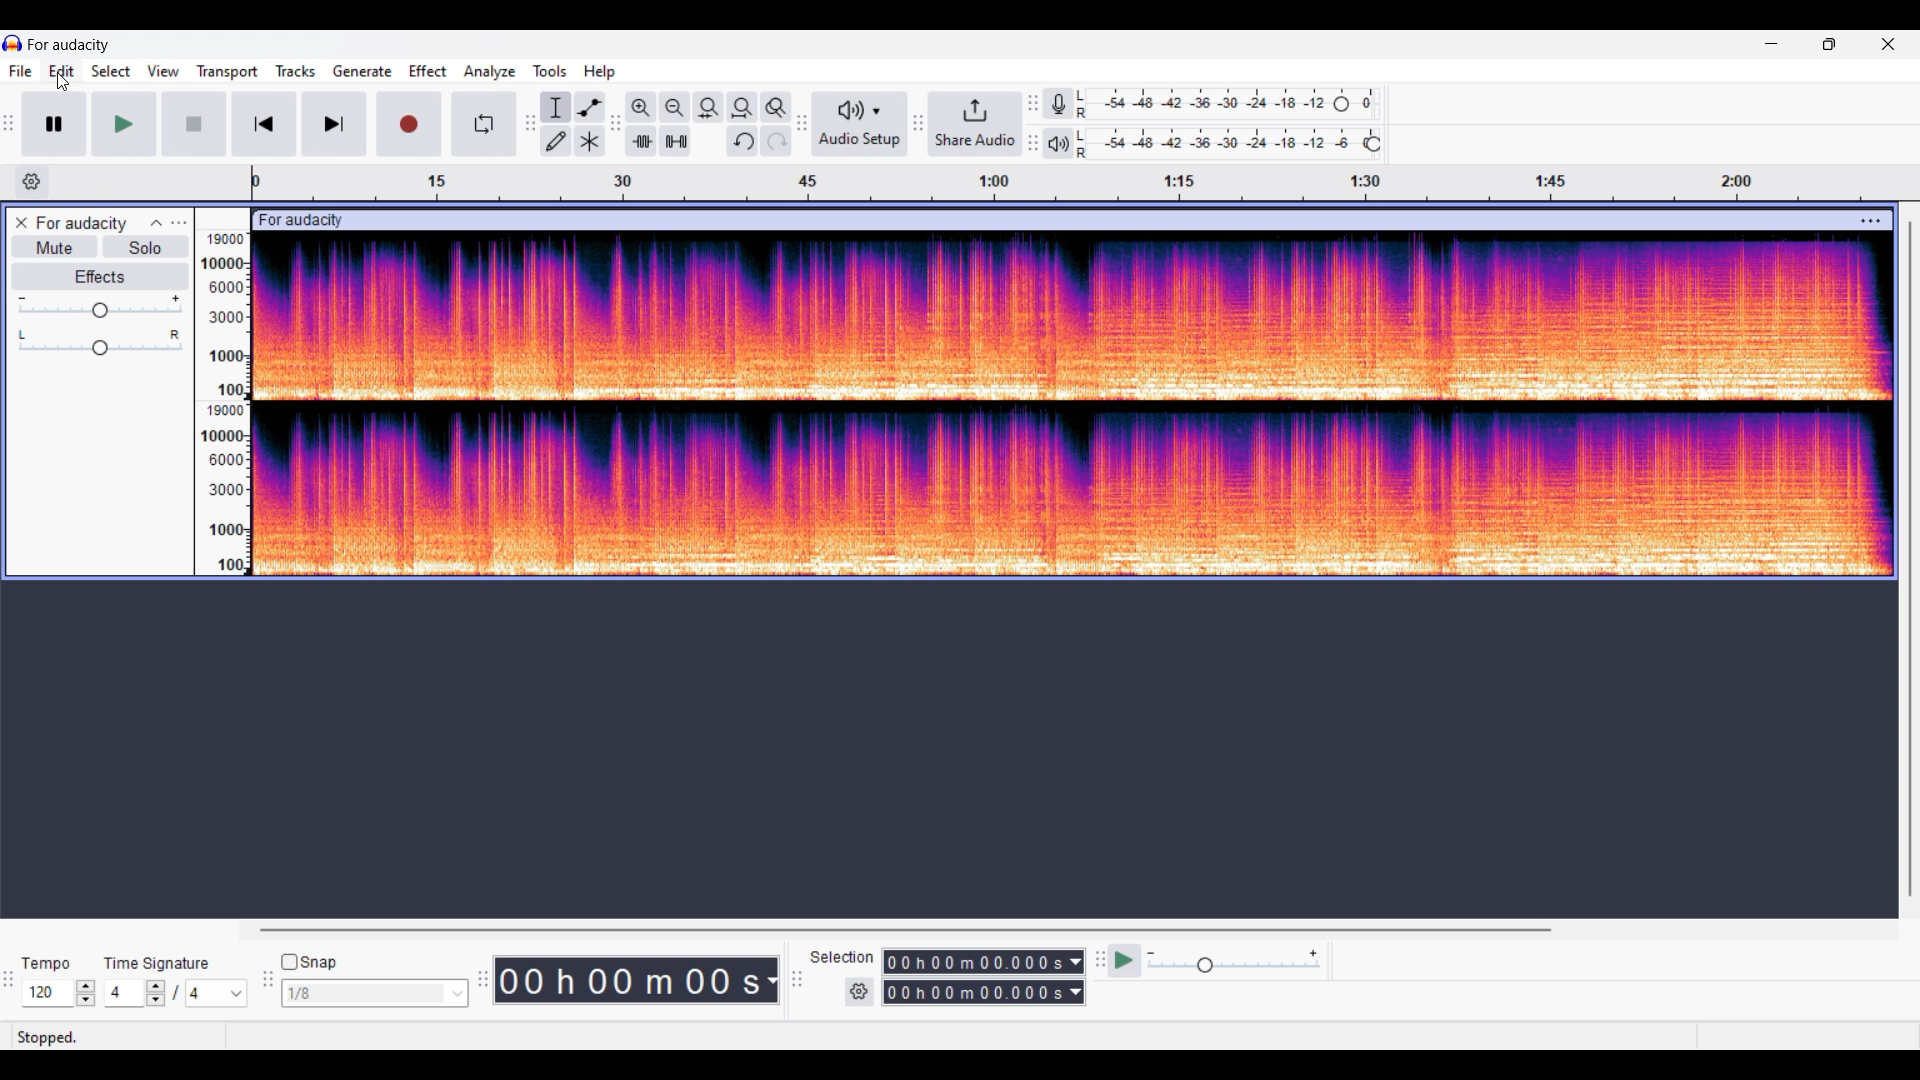 The height and width of the screenshot is (1080, 1920). Describe the element at coordinates (776, 141) in the screenshot. I see `Redo` at that location.